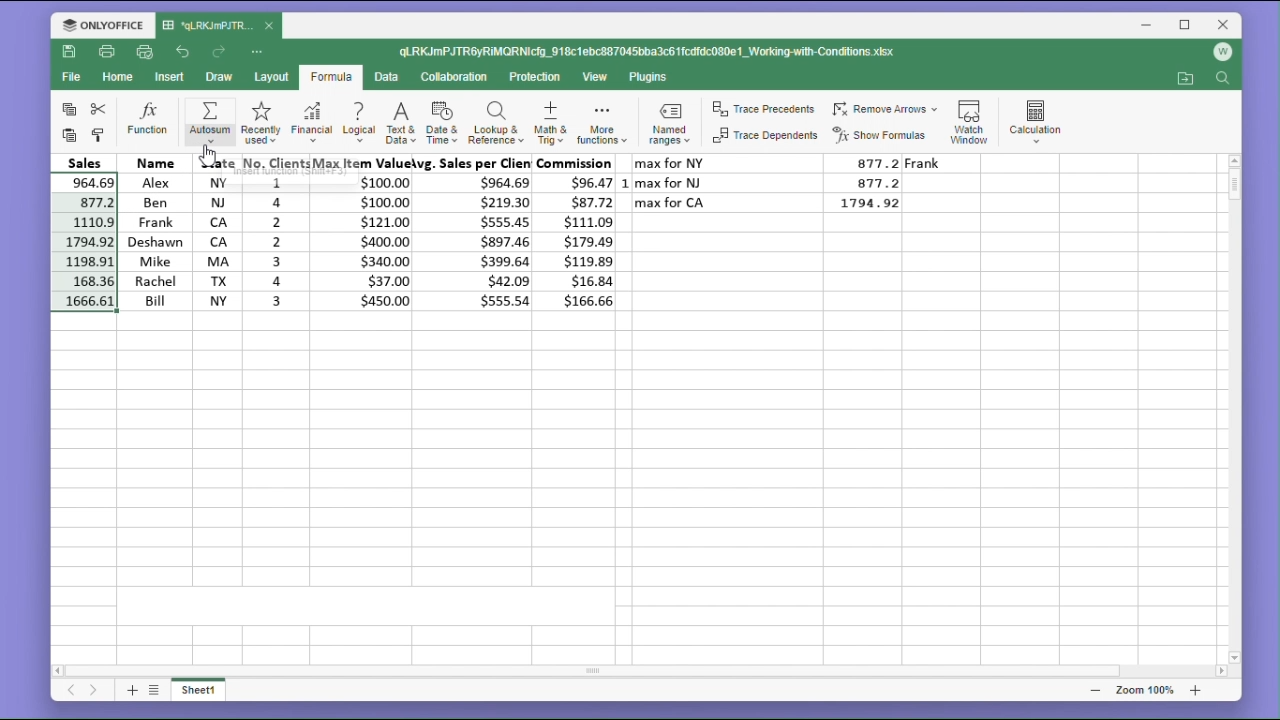 This screenshot has height=720, width=1280. I want to click on maths & trig, so click(549, 124).